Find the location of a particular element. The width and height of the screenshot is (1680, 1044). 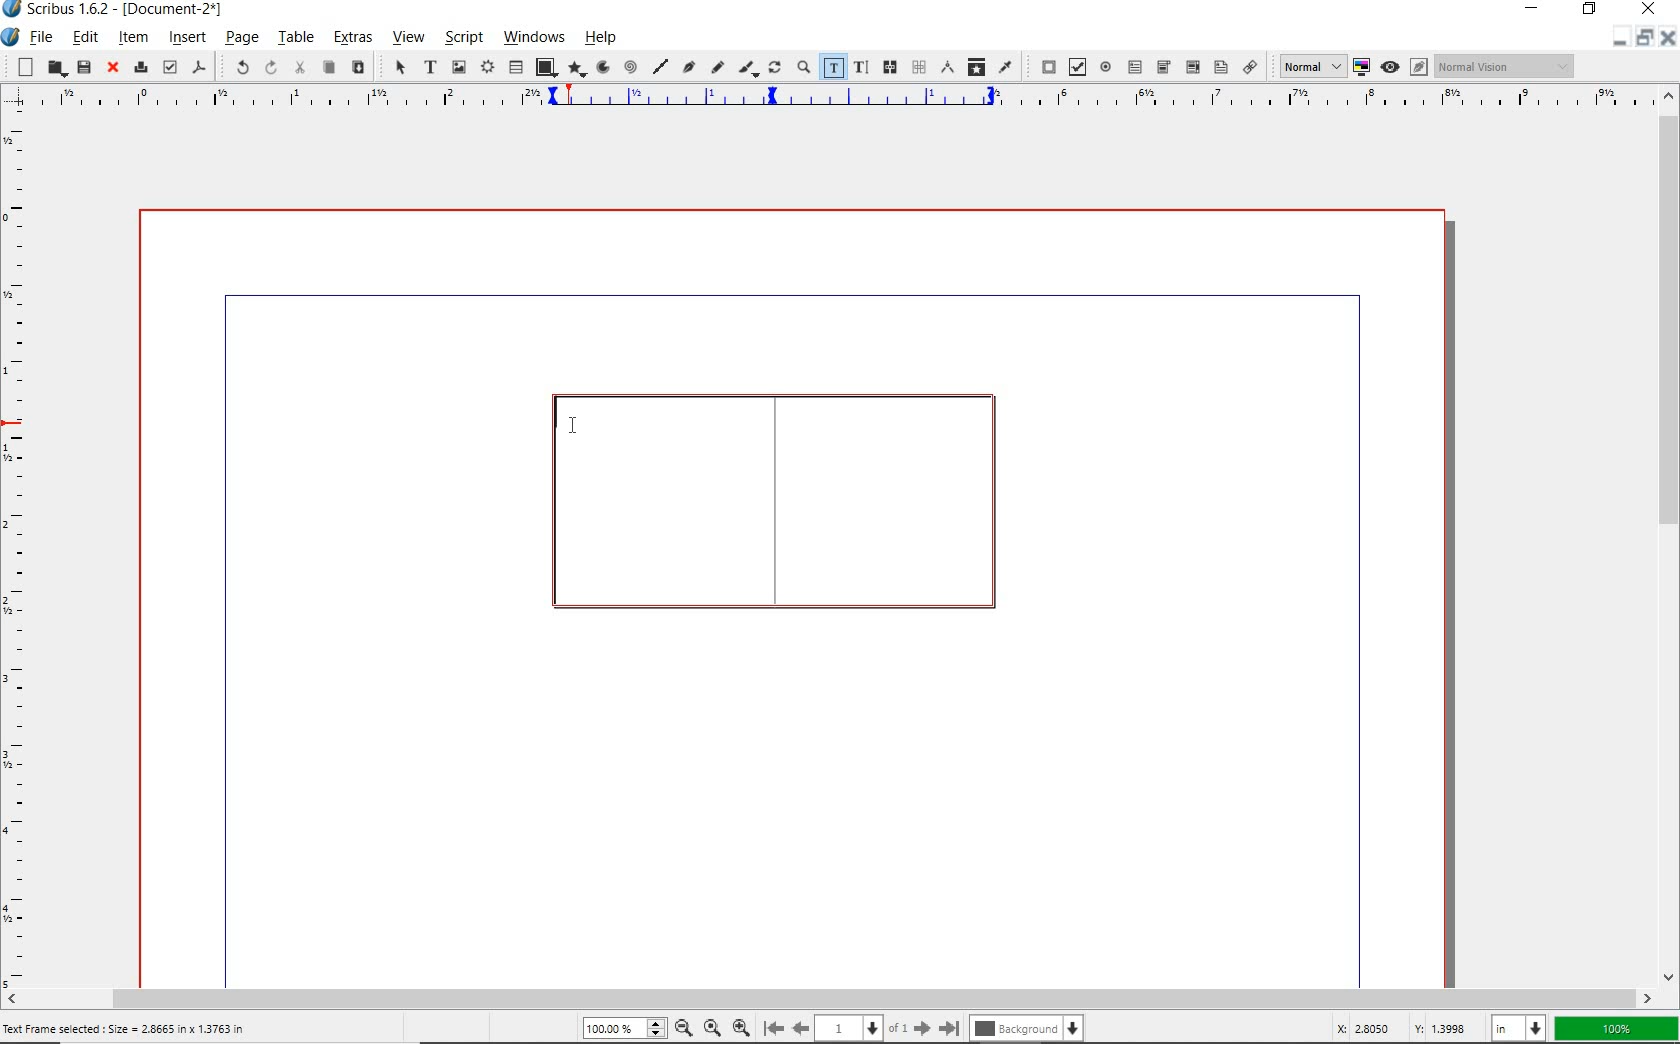

pdf list box is located at coordinates (1219, 66).